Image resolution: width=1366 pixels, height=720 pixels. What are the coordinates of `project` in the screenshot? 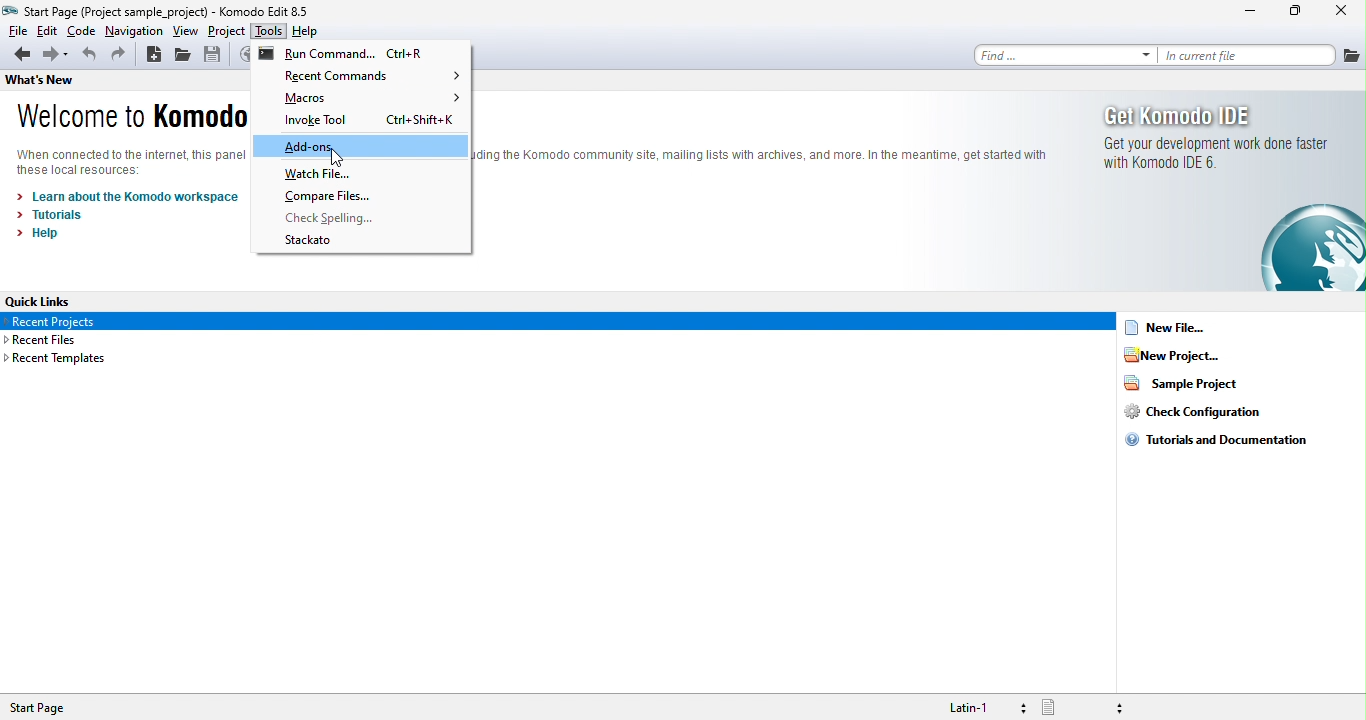 It's located at (227, 32).